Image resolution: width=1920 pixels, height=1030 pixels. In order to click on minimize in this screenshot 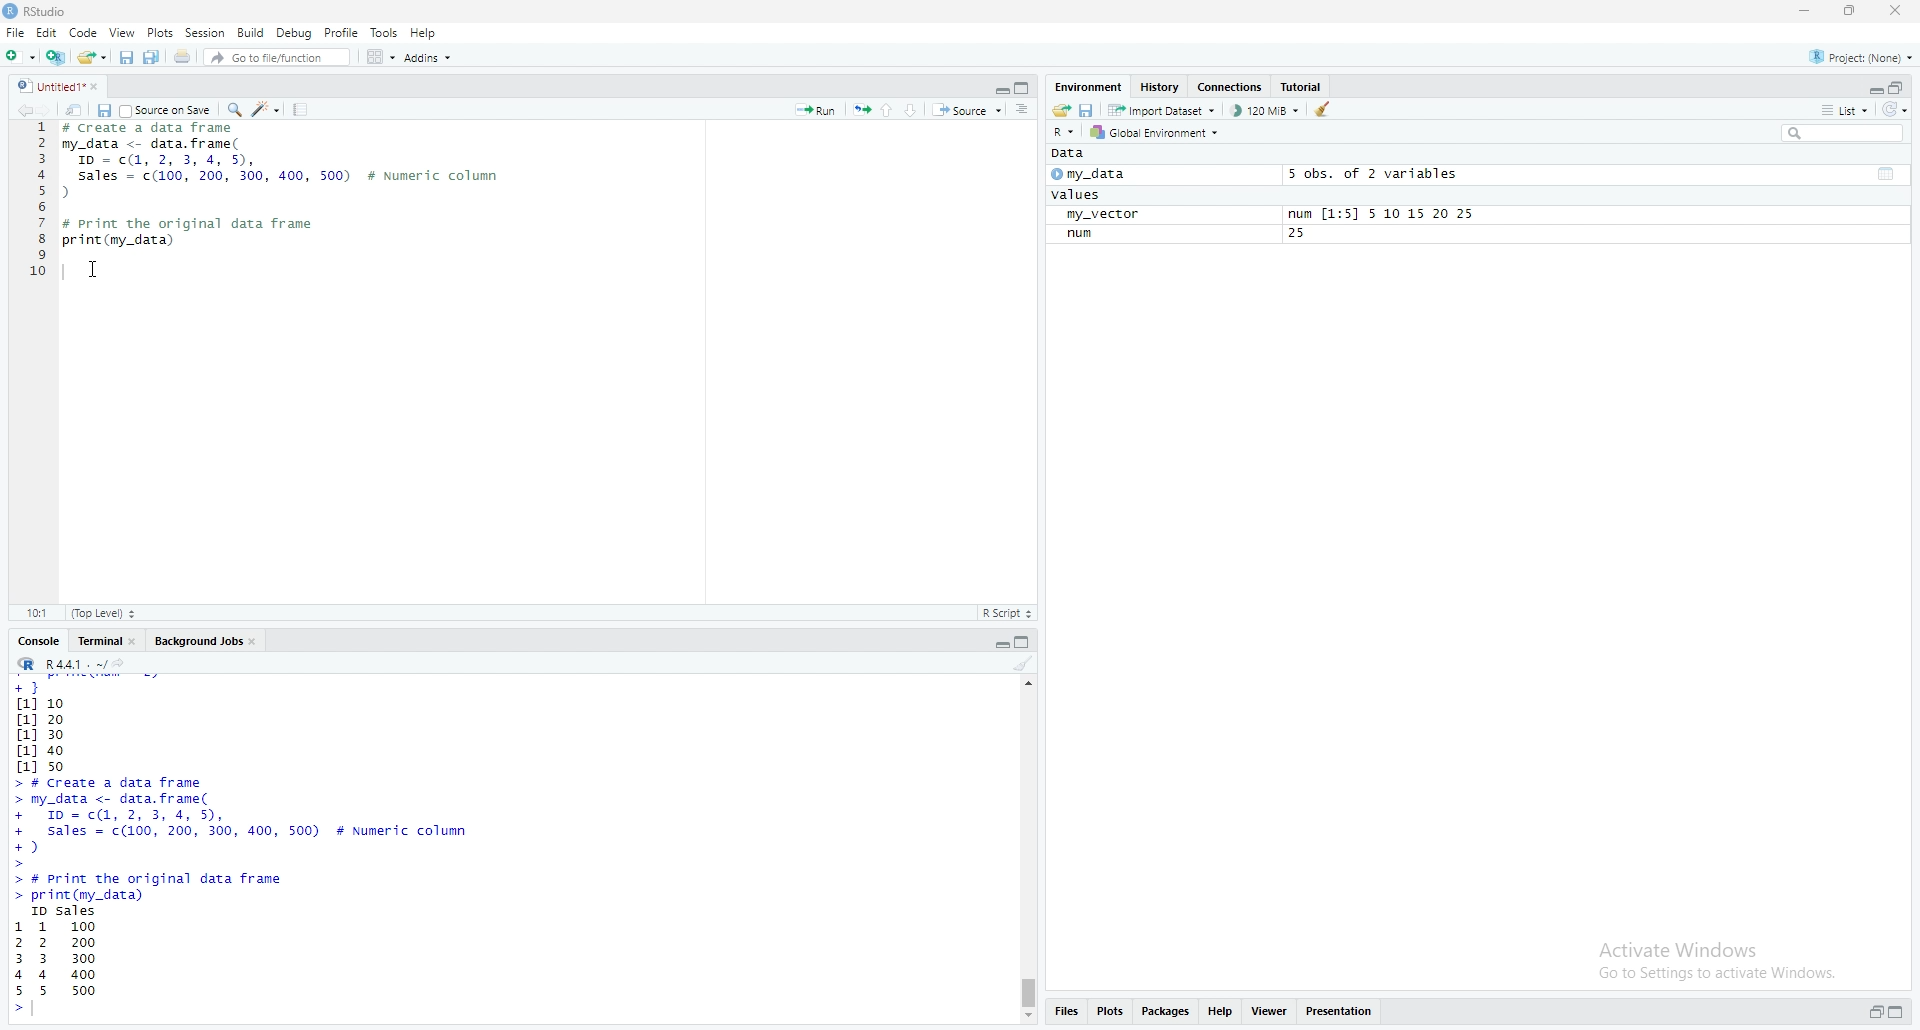, I will do `click(1871, 1011)`.